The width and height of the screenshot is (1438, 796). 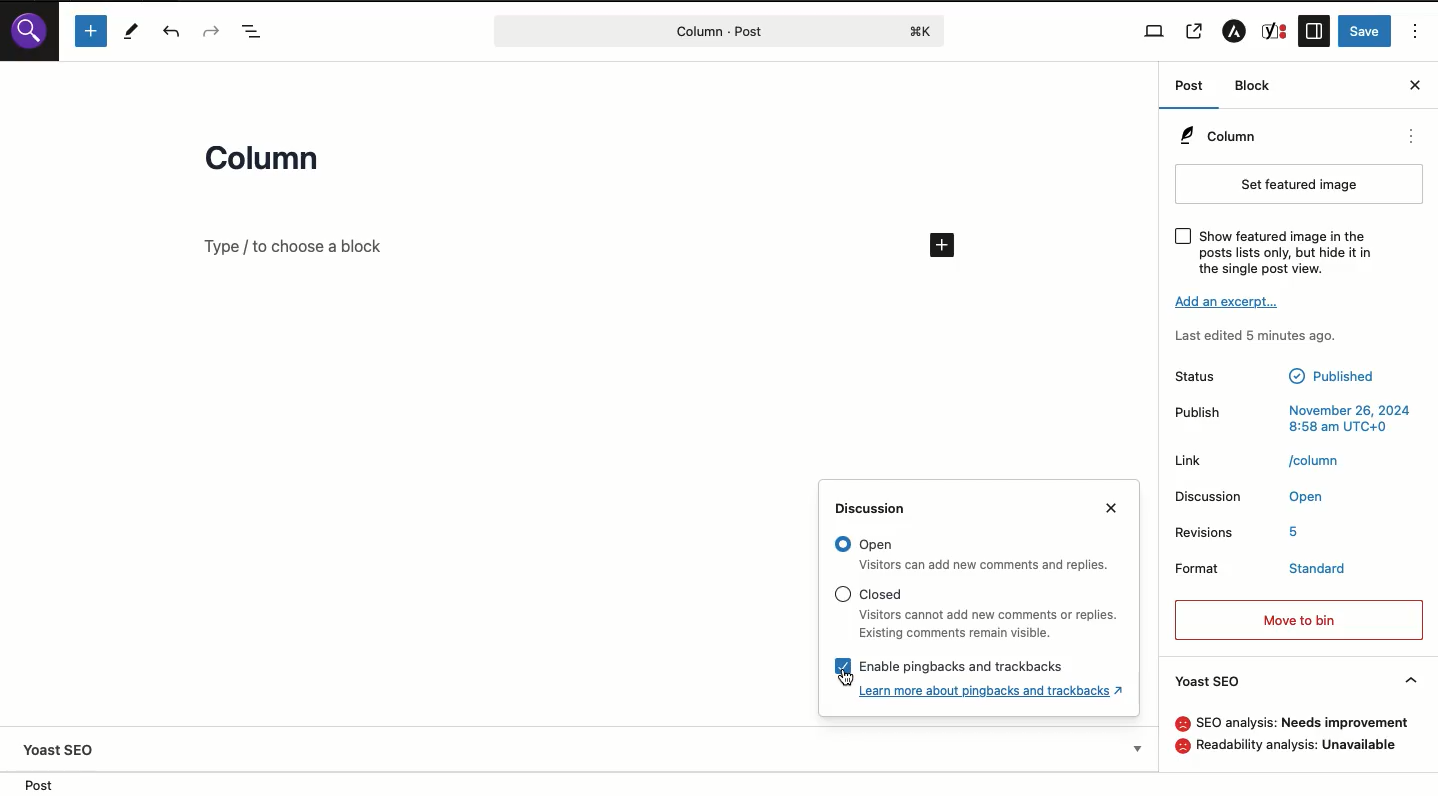 What do you see at coordinates (1254, 85) in the screenshot?
I see `Block` at bounding box center [1254, 85].